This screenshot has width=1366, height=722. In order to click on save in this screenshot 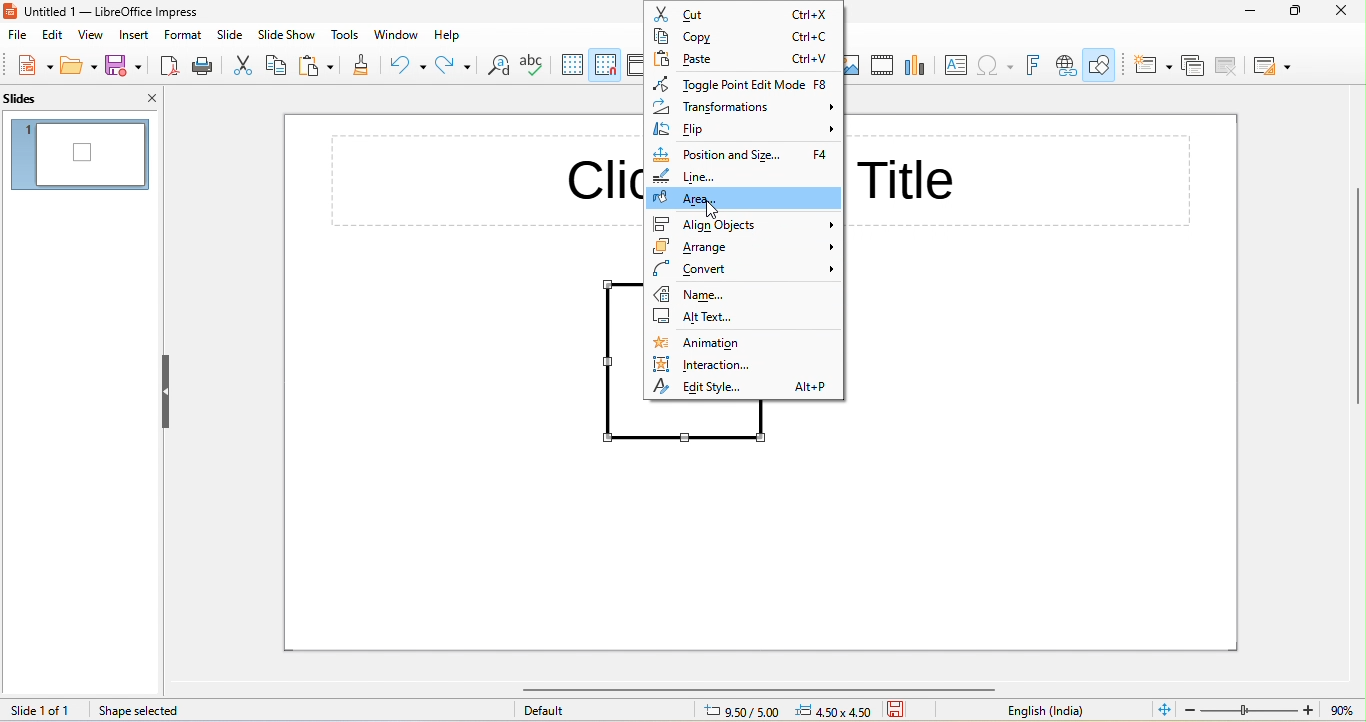, I will do `click(124, 64)`.